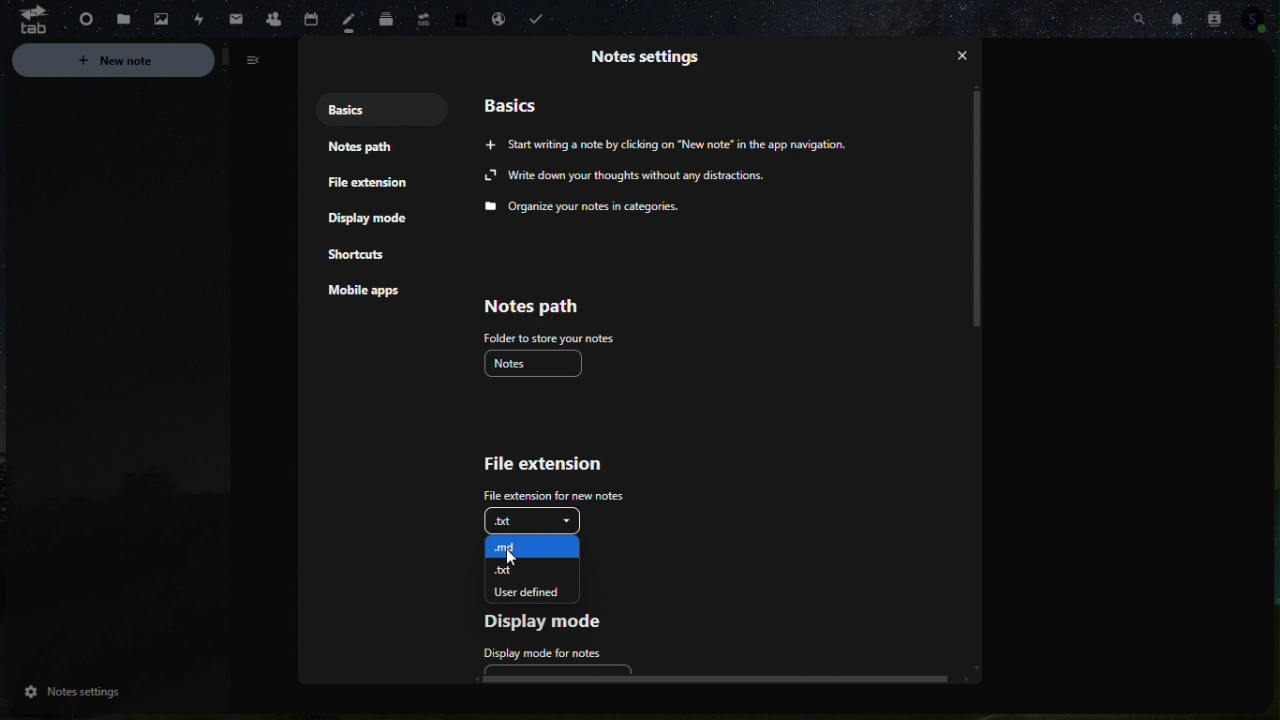 This screenshot has height=720, width=1280. Describe the element at coordinates (375, 220) in the screenshot. I see `Display mode` at that location.